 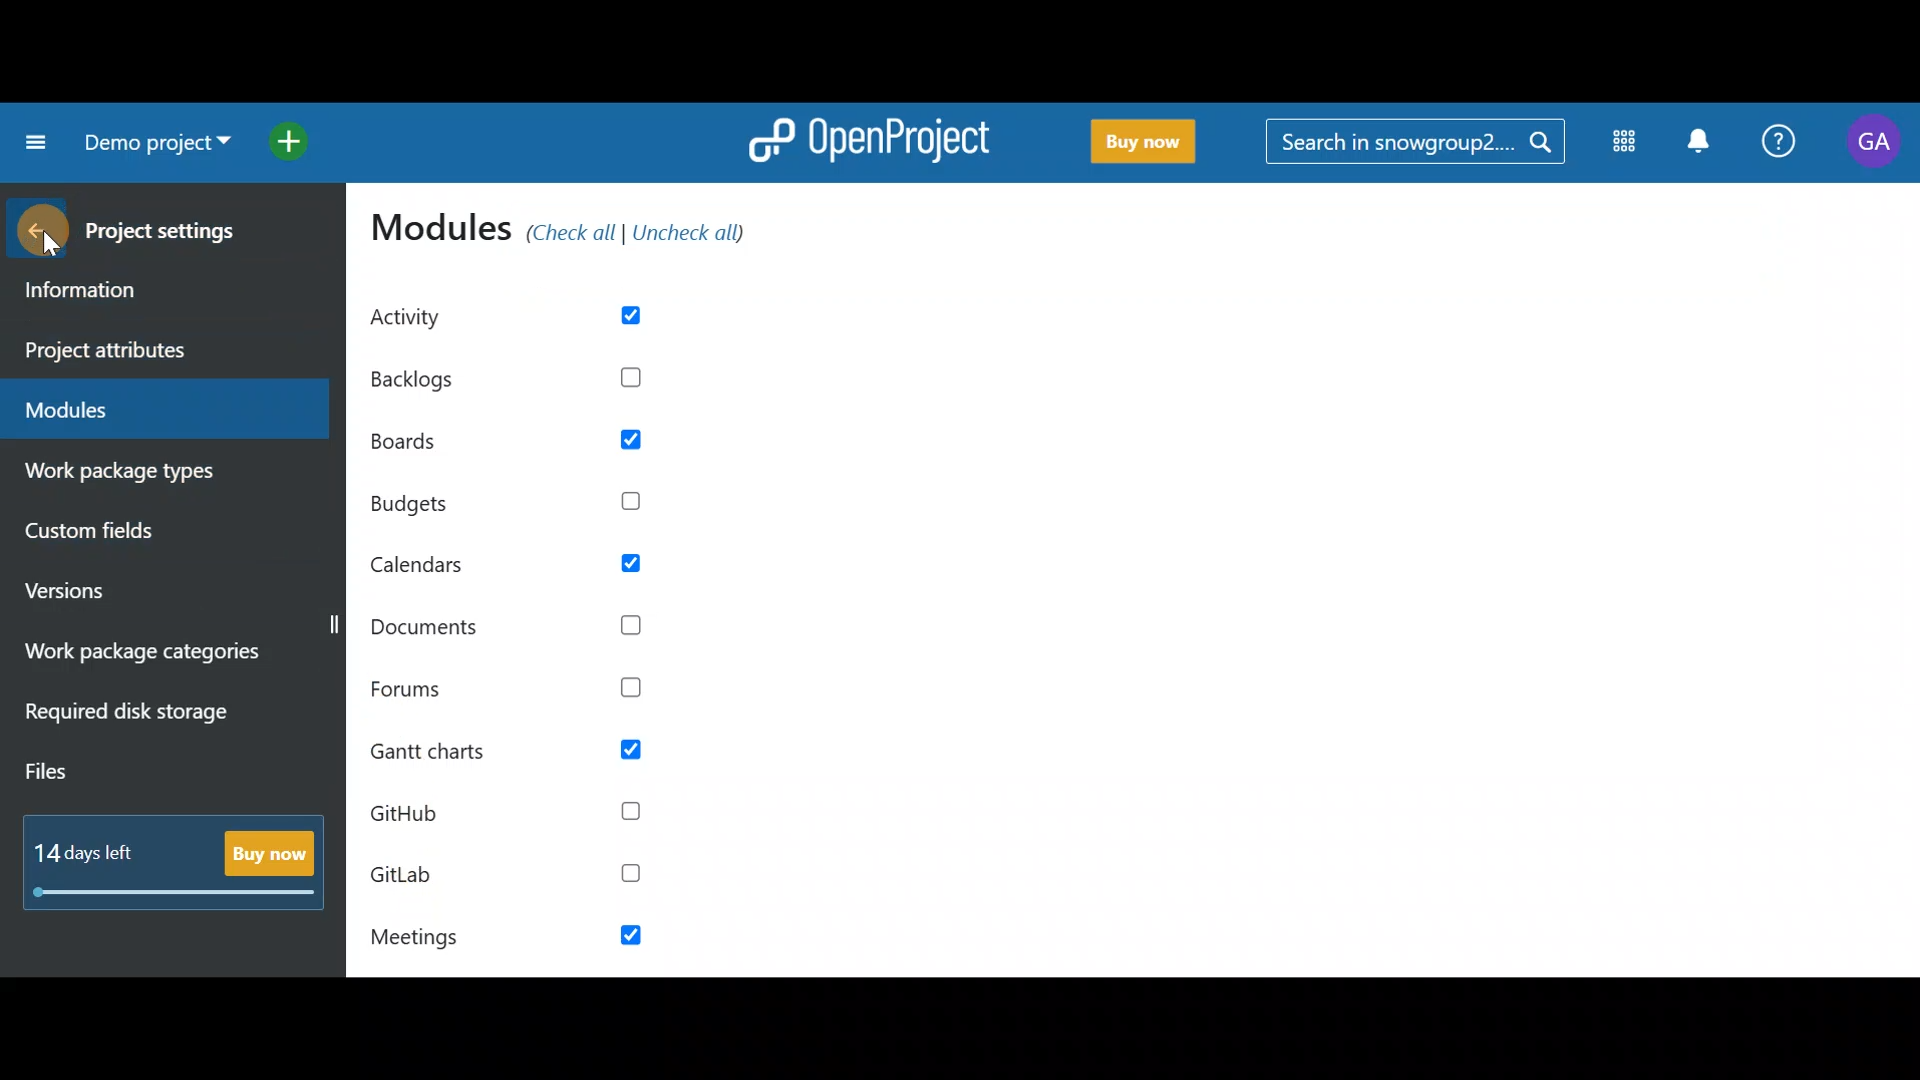 What do you see at coordinates (170, 236) in the screenshot?
I see `Project settings` at bounding box center [170, 236].